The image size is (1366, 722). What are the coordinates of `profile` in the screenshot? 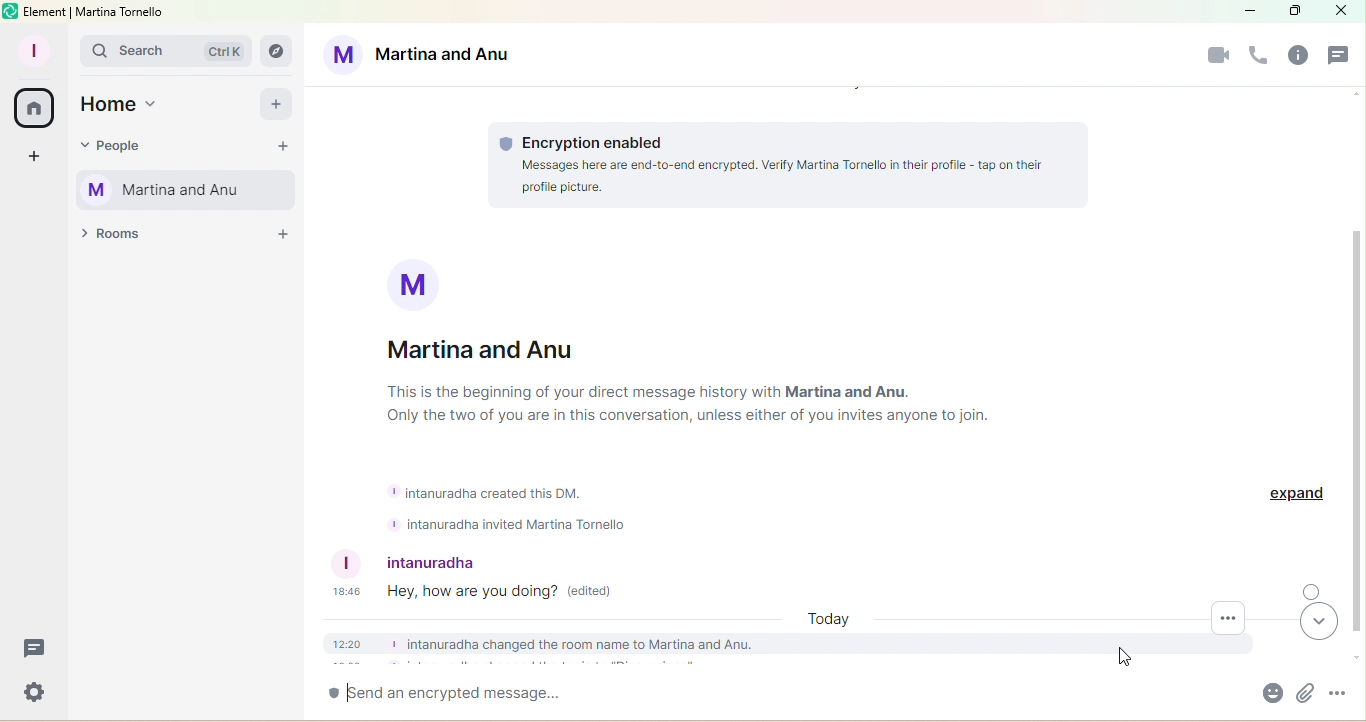 It's located at (349, 563).